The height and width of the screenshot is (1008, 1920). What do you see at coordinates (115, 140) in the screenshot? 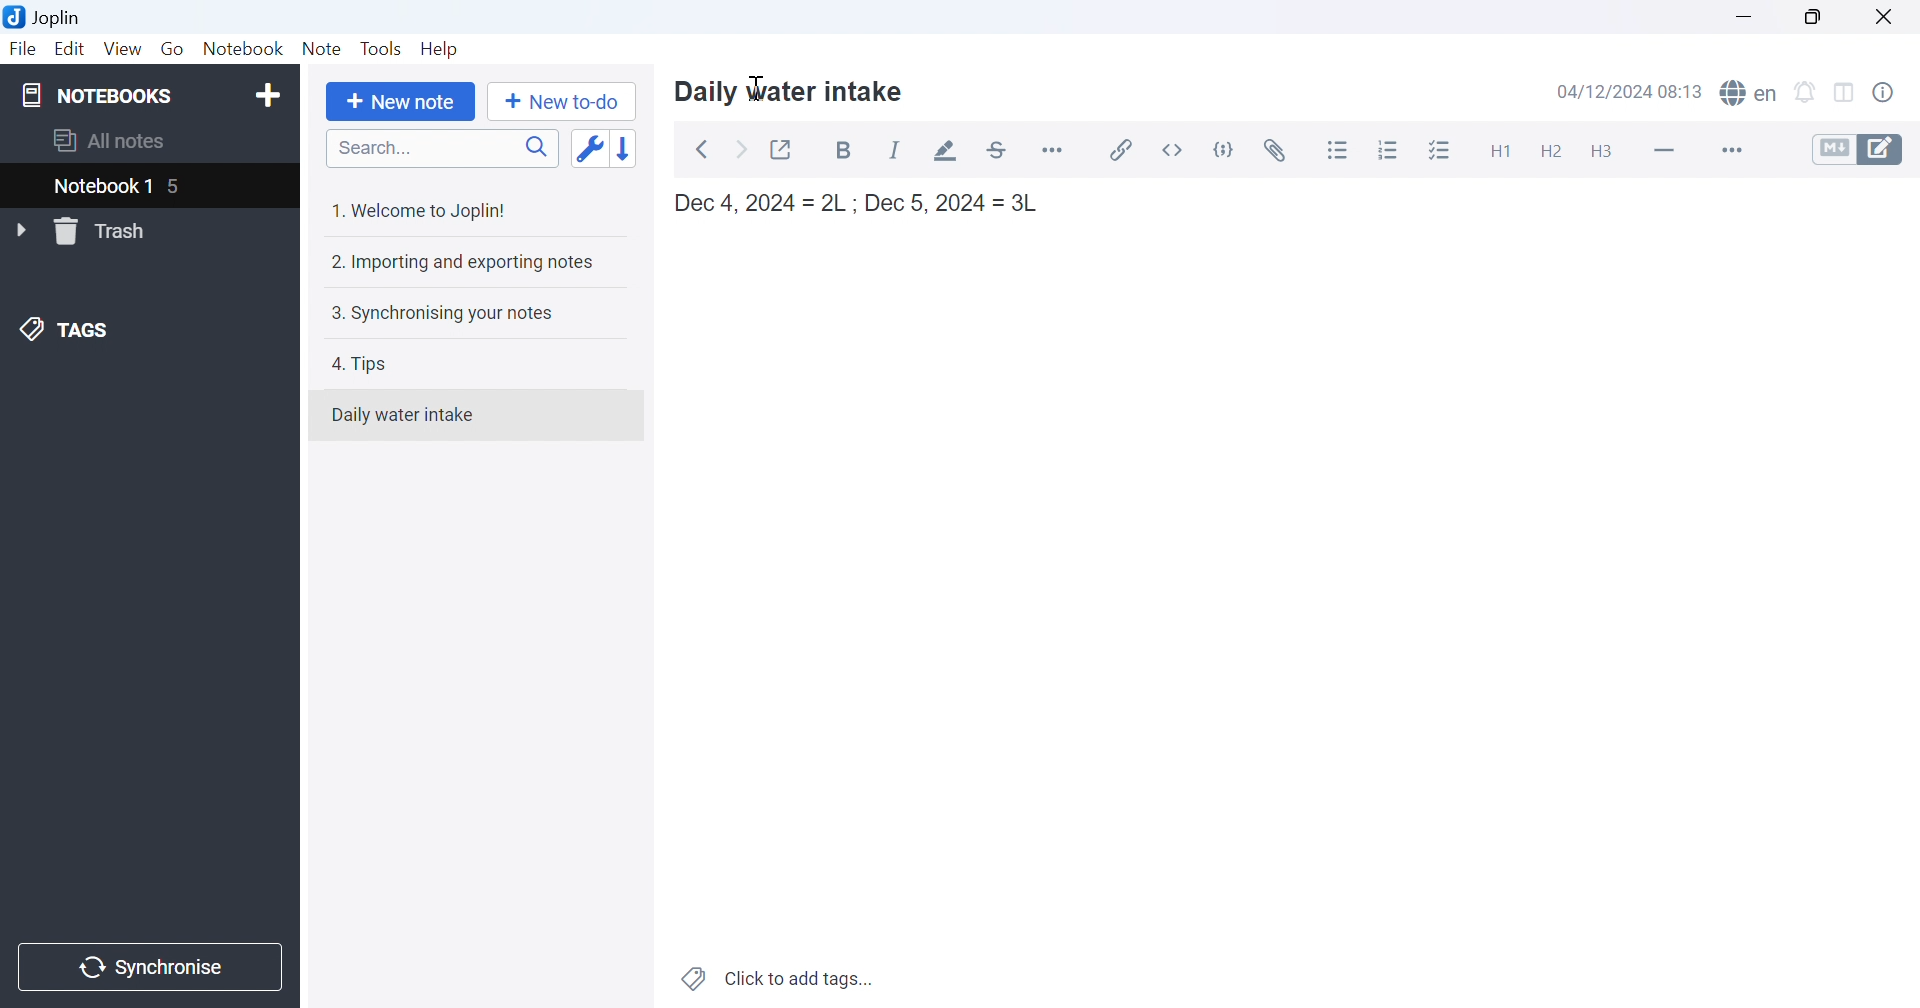
I see `All notes` at bounding box center [115, 140].